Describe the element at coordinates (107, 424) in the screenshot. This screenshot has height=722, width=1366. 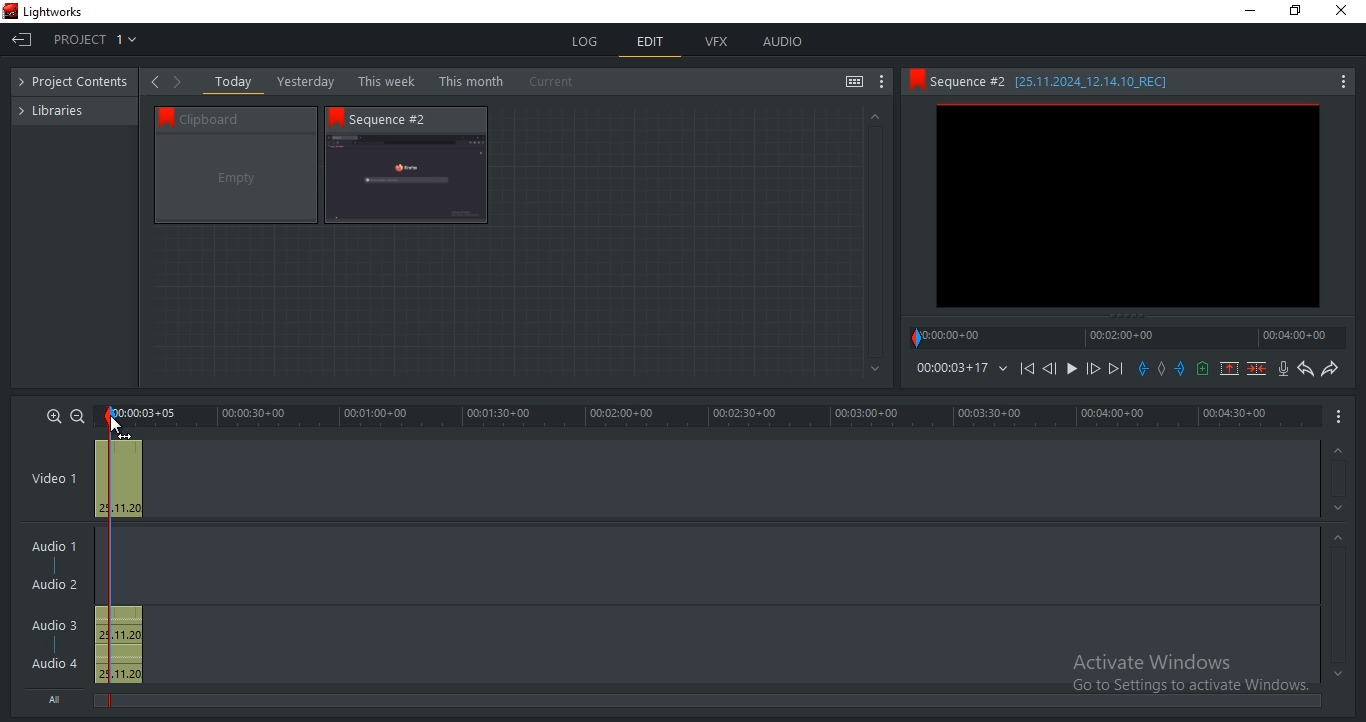
I see `Pointer cursor` at that location.